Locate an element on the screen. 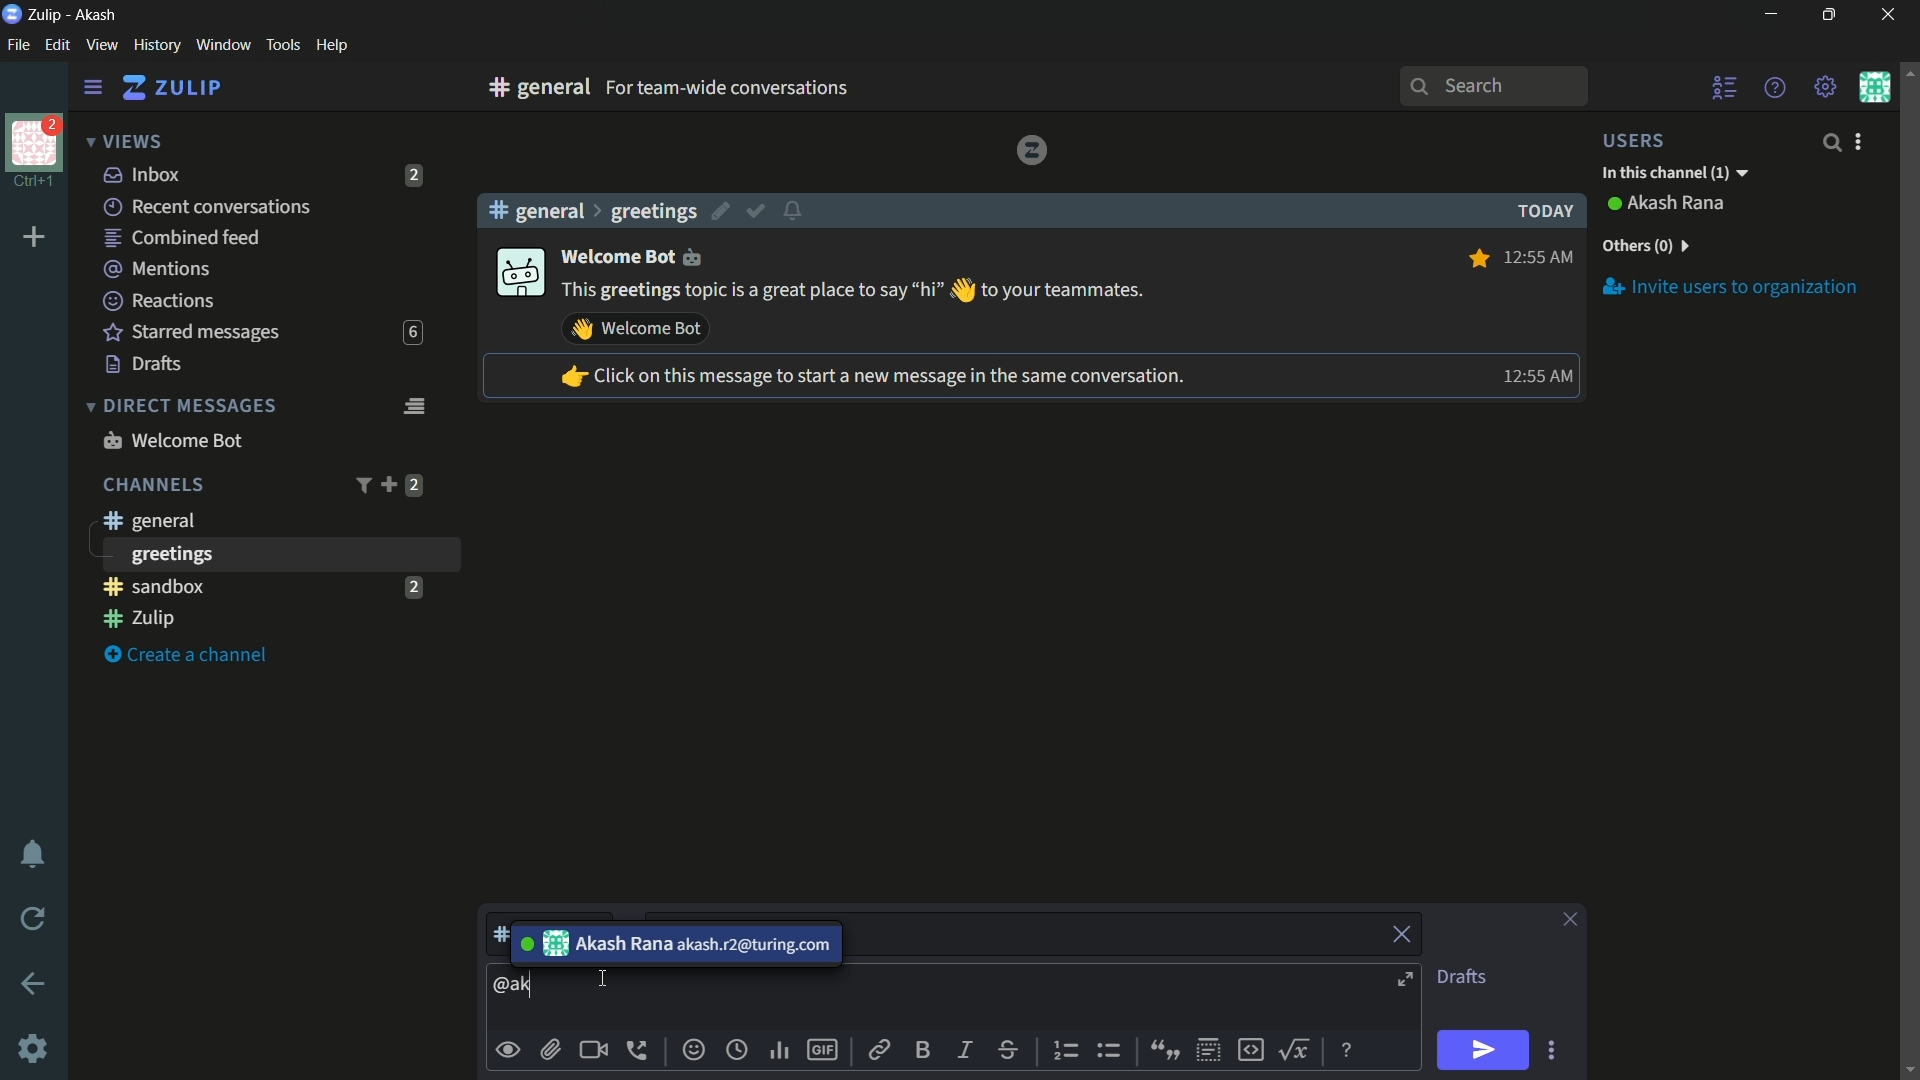 The height and width of the screenshot is (1080, 1920). profile is located at coordinates (34, 141).